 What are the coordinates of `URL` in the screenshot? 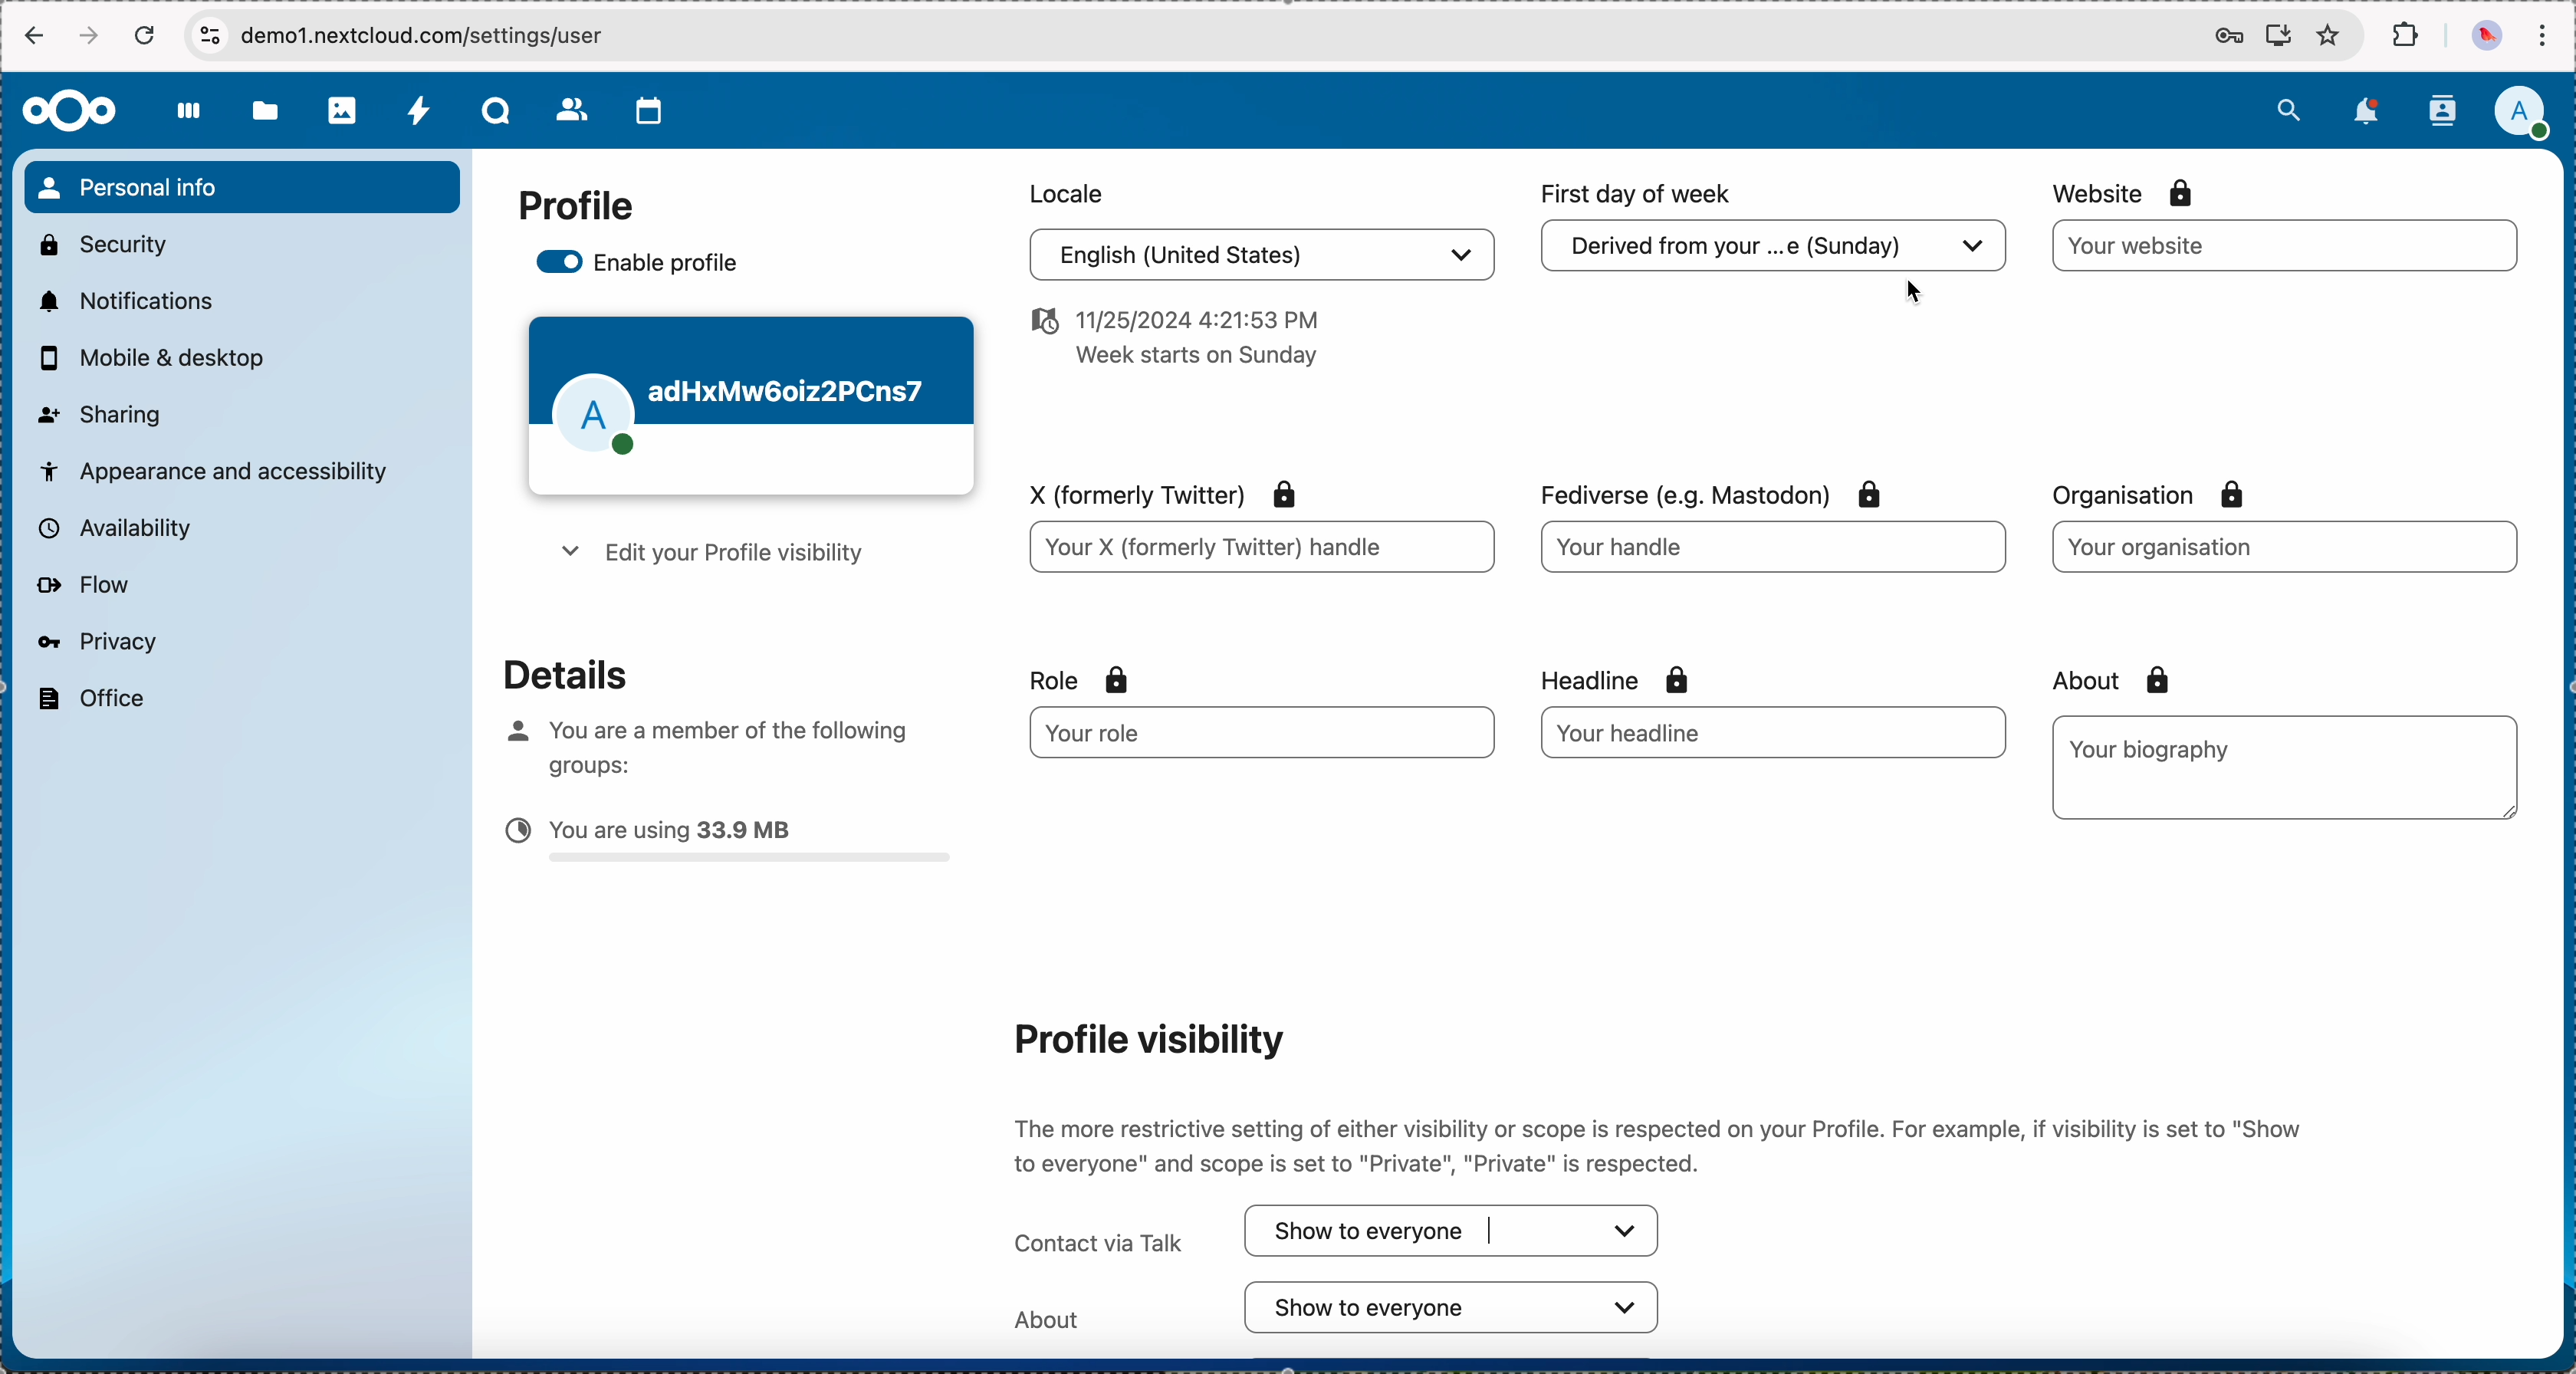 It's located at (446, 35).